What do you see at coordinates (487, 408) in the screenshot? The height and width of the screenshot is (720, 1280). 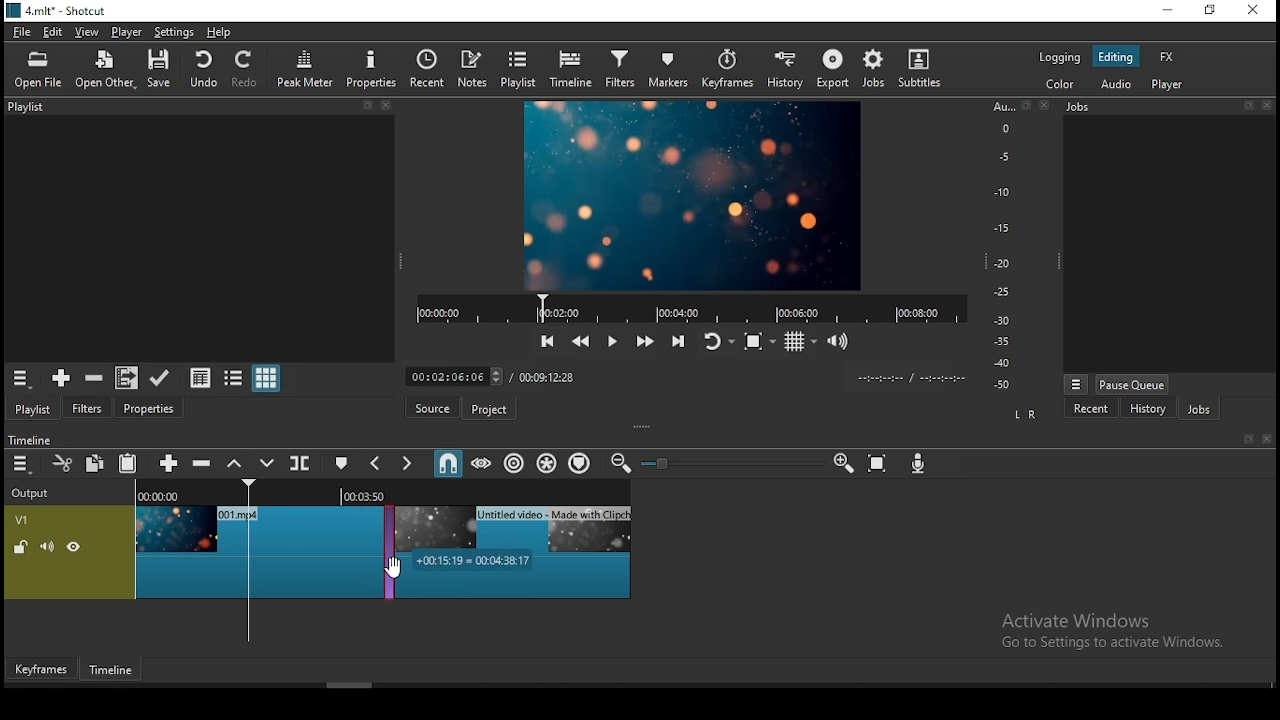 I see `project` at bounding box center [487, 408].